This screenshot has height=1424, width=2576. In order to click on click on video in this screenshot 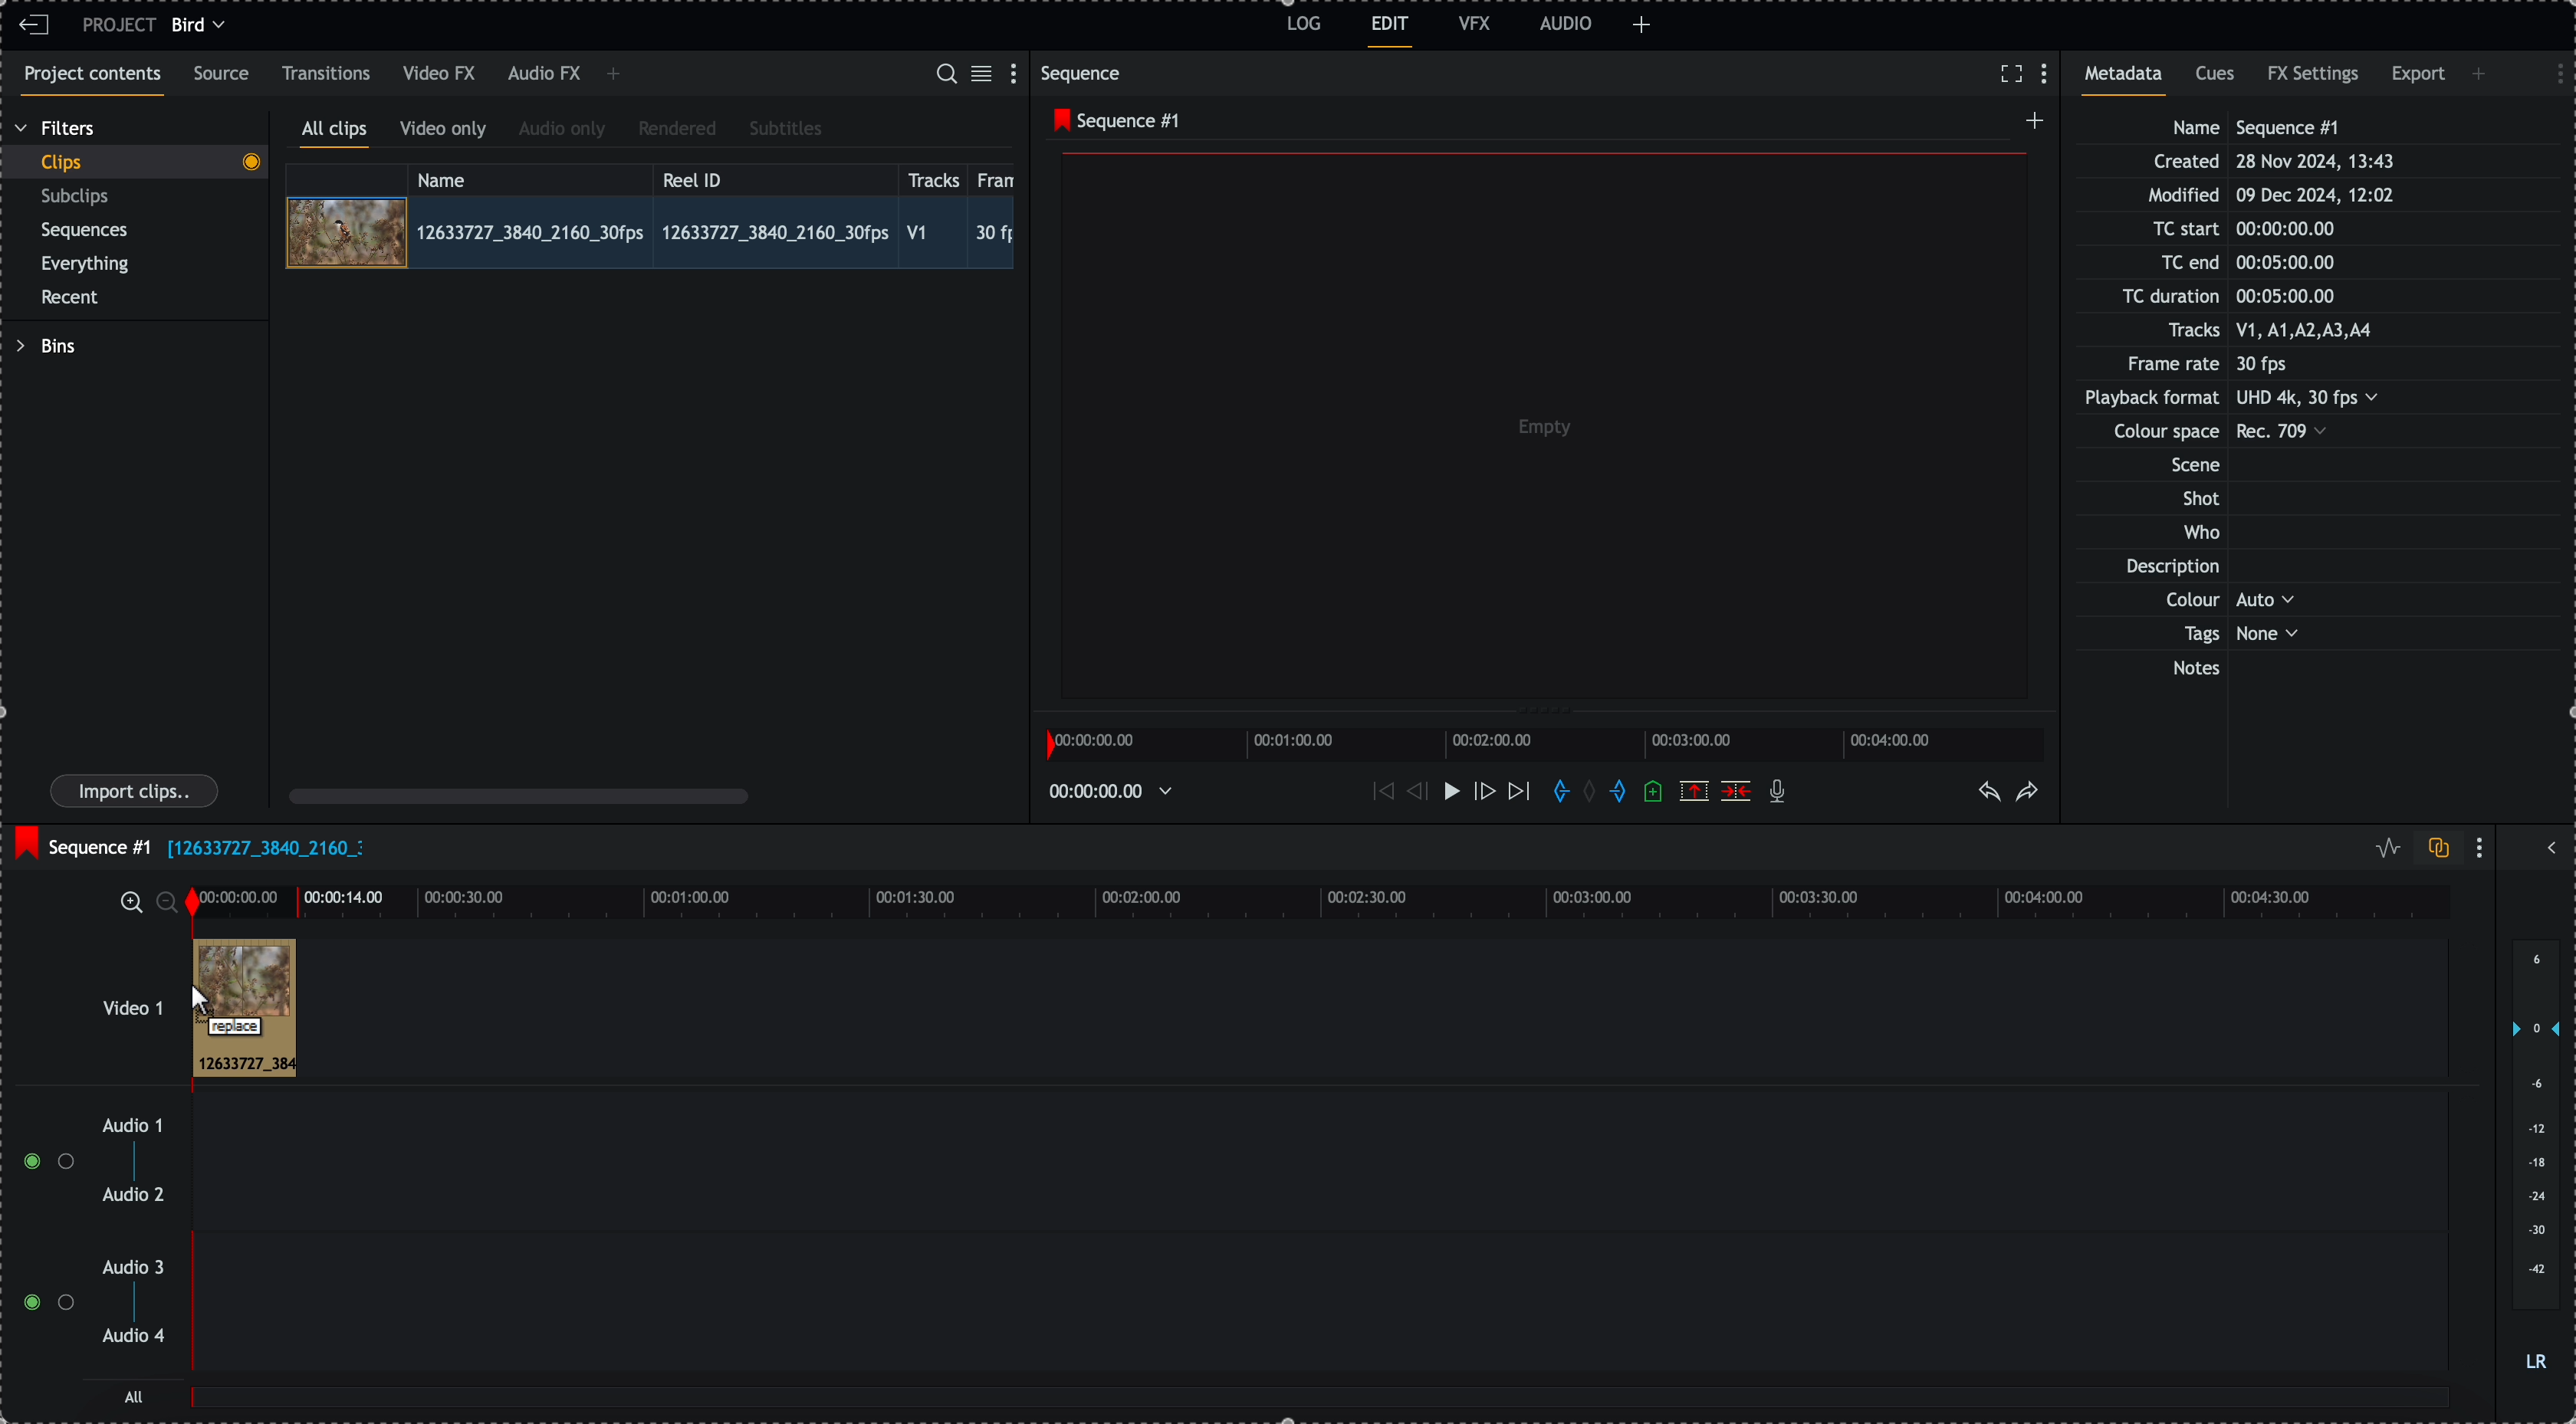, I will do `click(650, 231)`.